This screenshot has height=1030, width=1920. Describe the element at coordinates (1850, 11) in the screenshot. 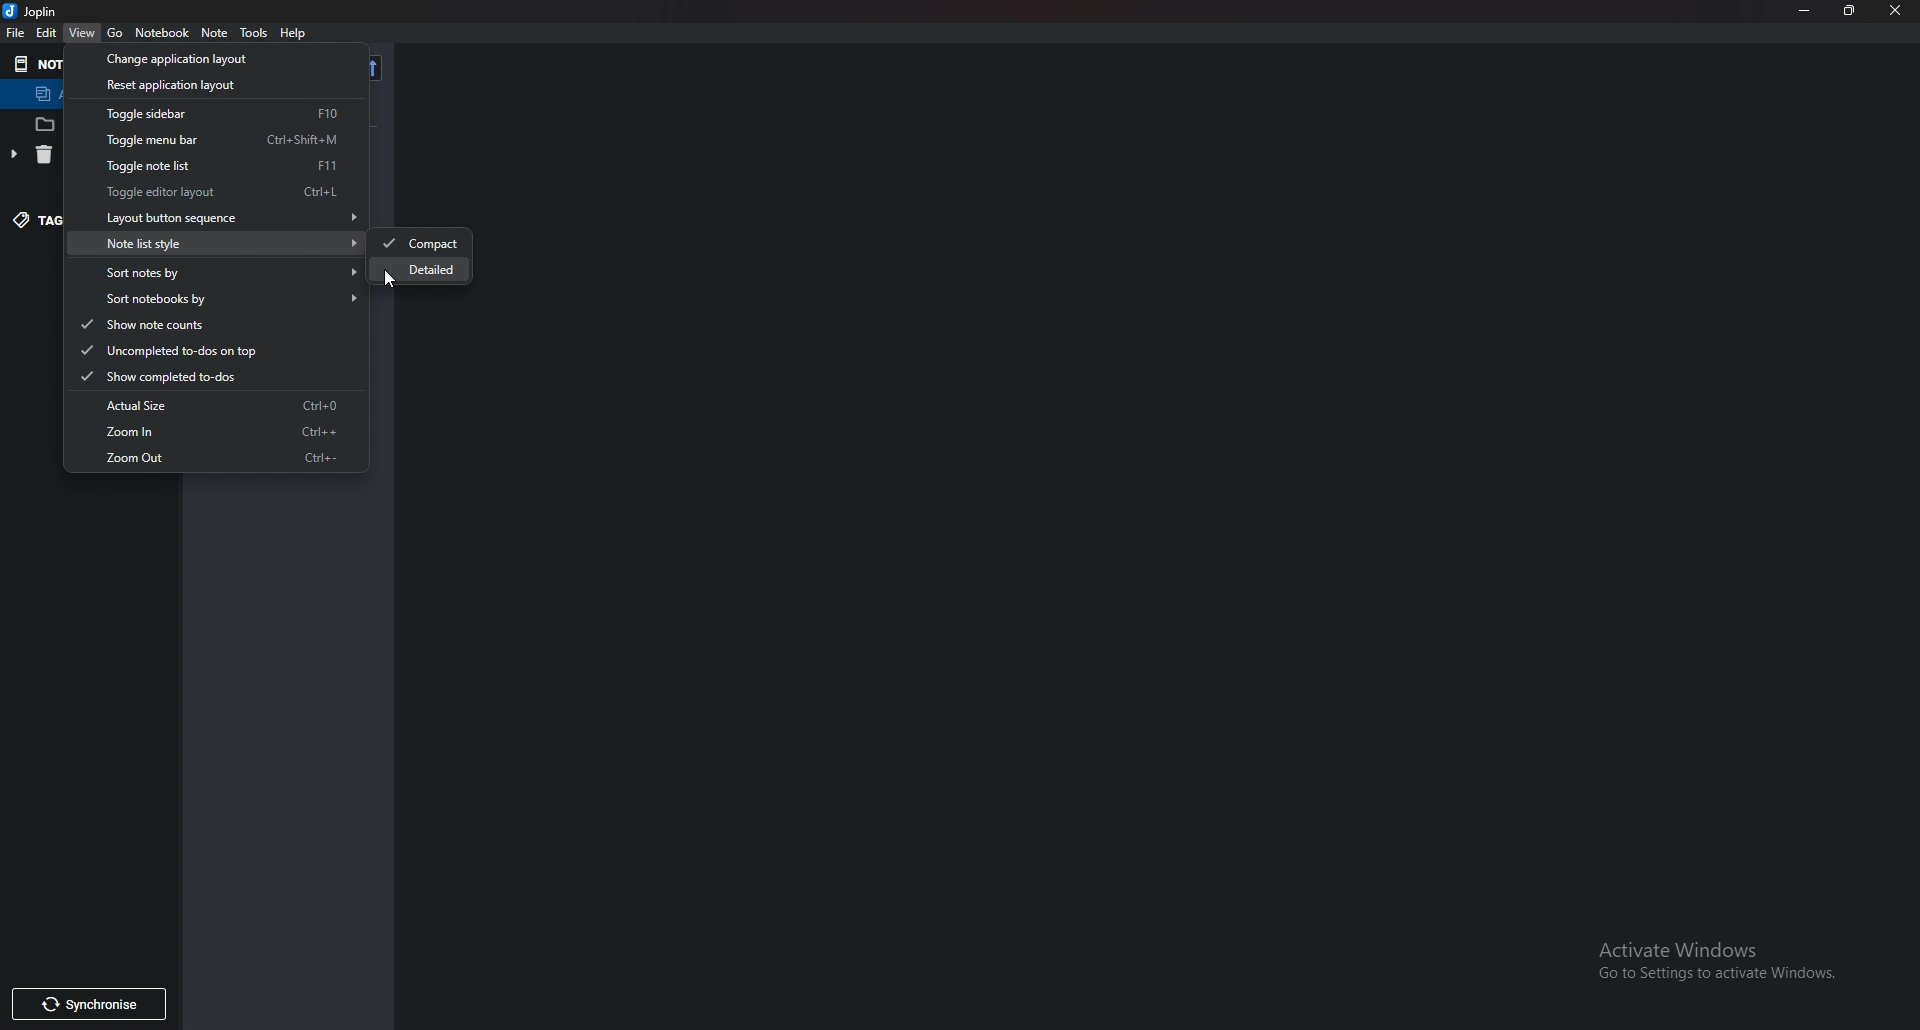

I see `Resize` at that location.